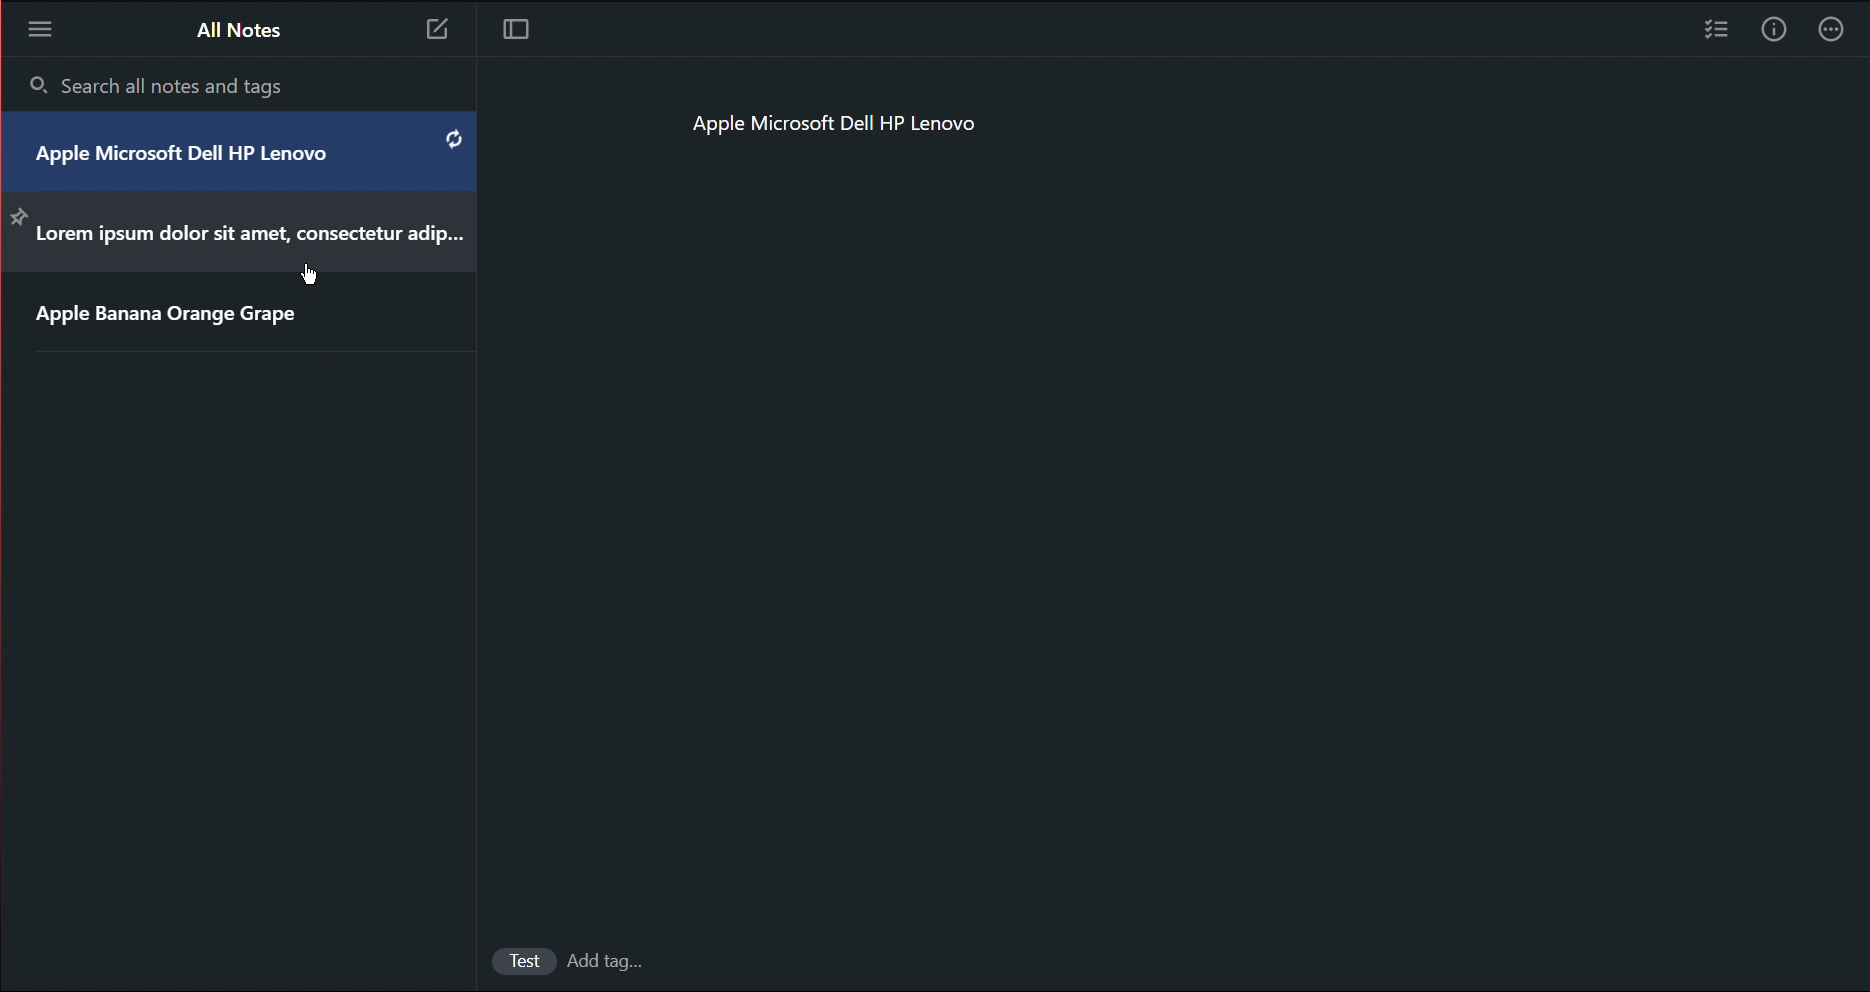  I want to click on More, so click(39, 28).